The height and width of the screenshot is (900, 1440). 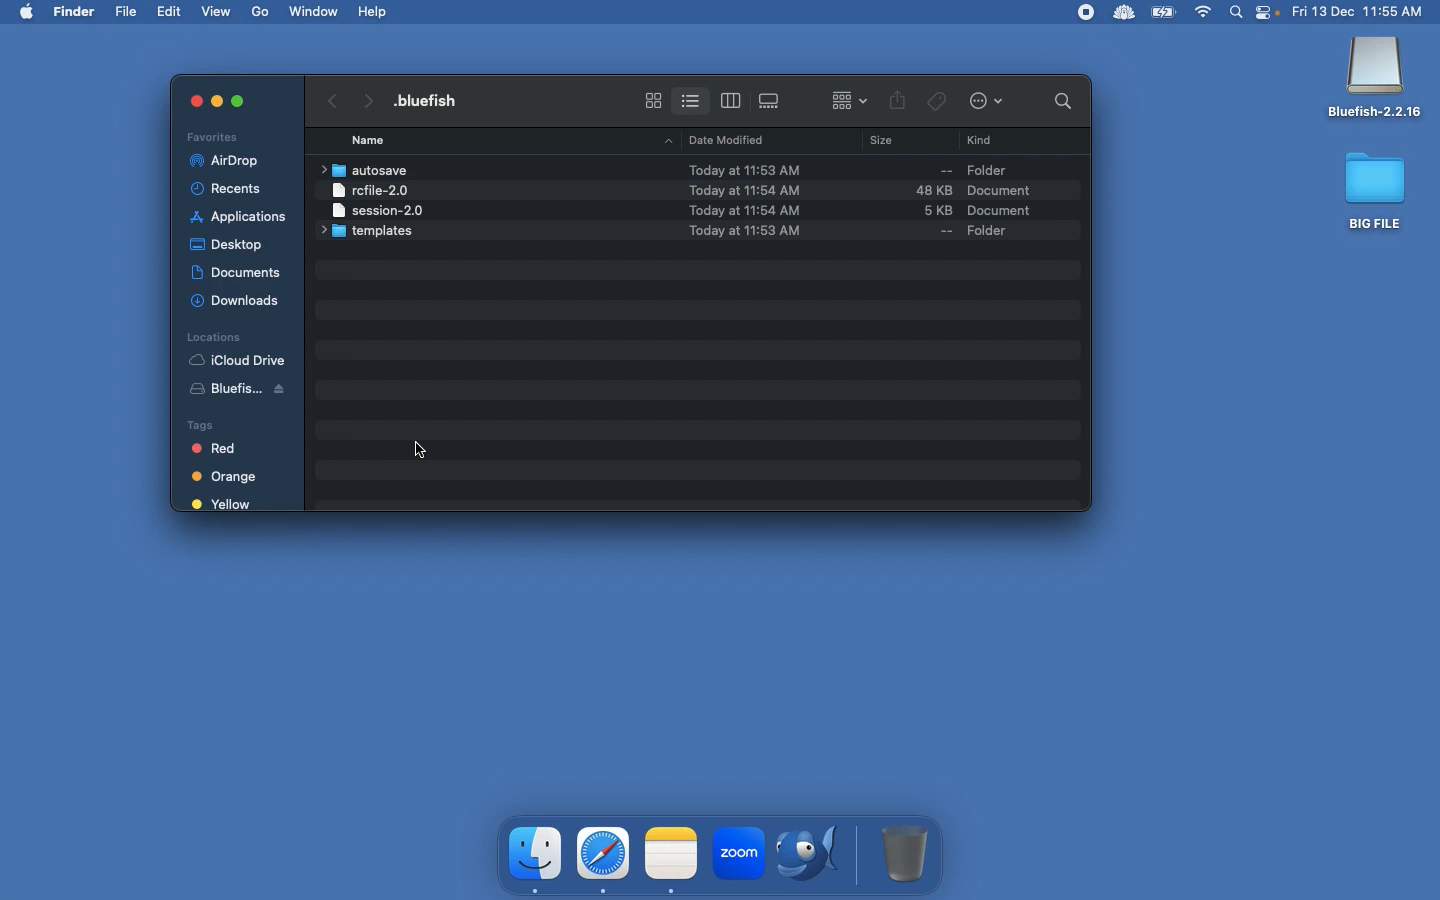 What do you see at coordinates (720, 139) in the screenshot?
I see `date modified` at bounding box center [720, 139].